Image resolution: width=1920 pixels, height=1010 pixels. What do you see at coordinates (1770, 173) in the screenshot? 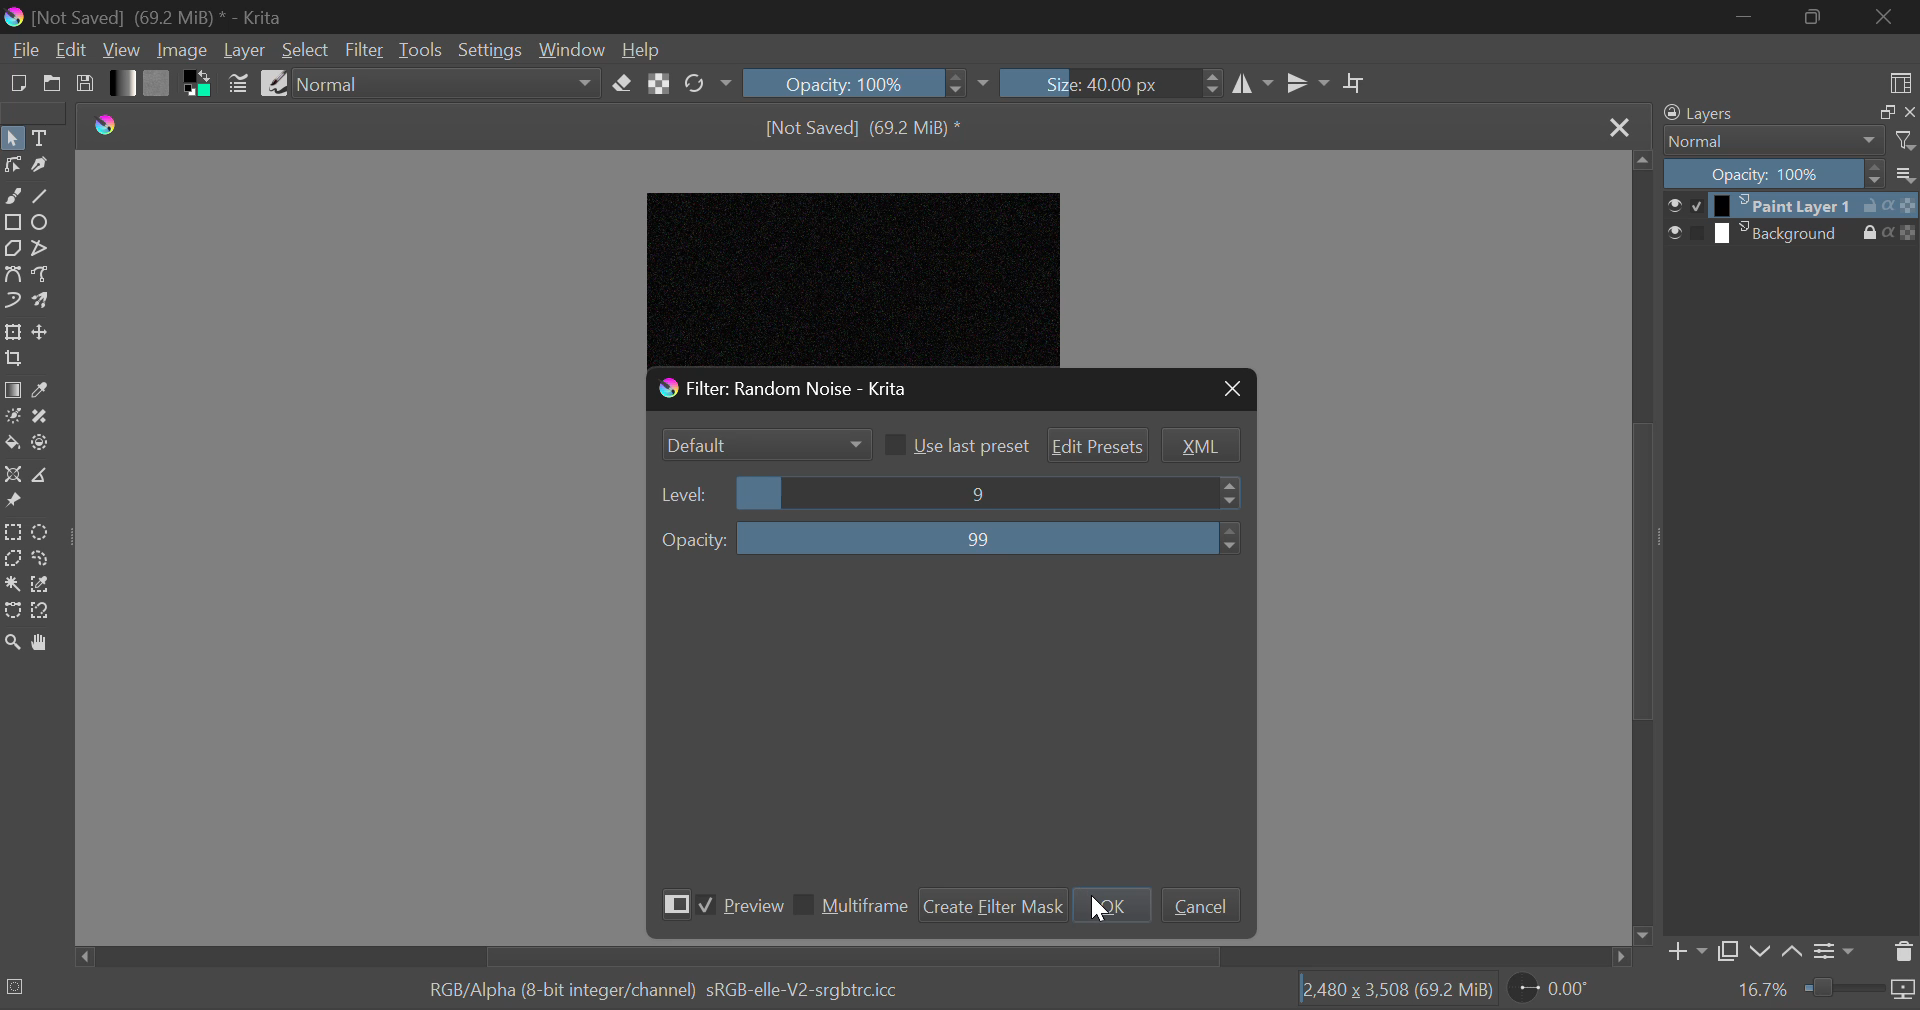
I see `Opacity` at bounding box center [1770, 173].